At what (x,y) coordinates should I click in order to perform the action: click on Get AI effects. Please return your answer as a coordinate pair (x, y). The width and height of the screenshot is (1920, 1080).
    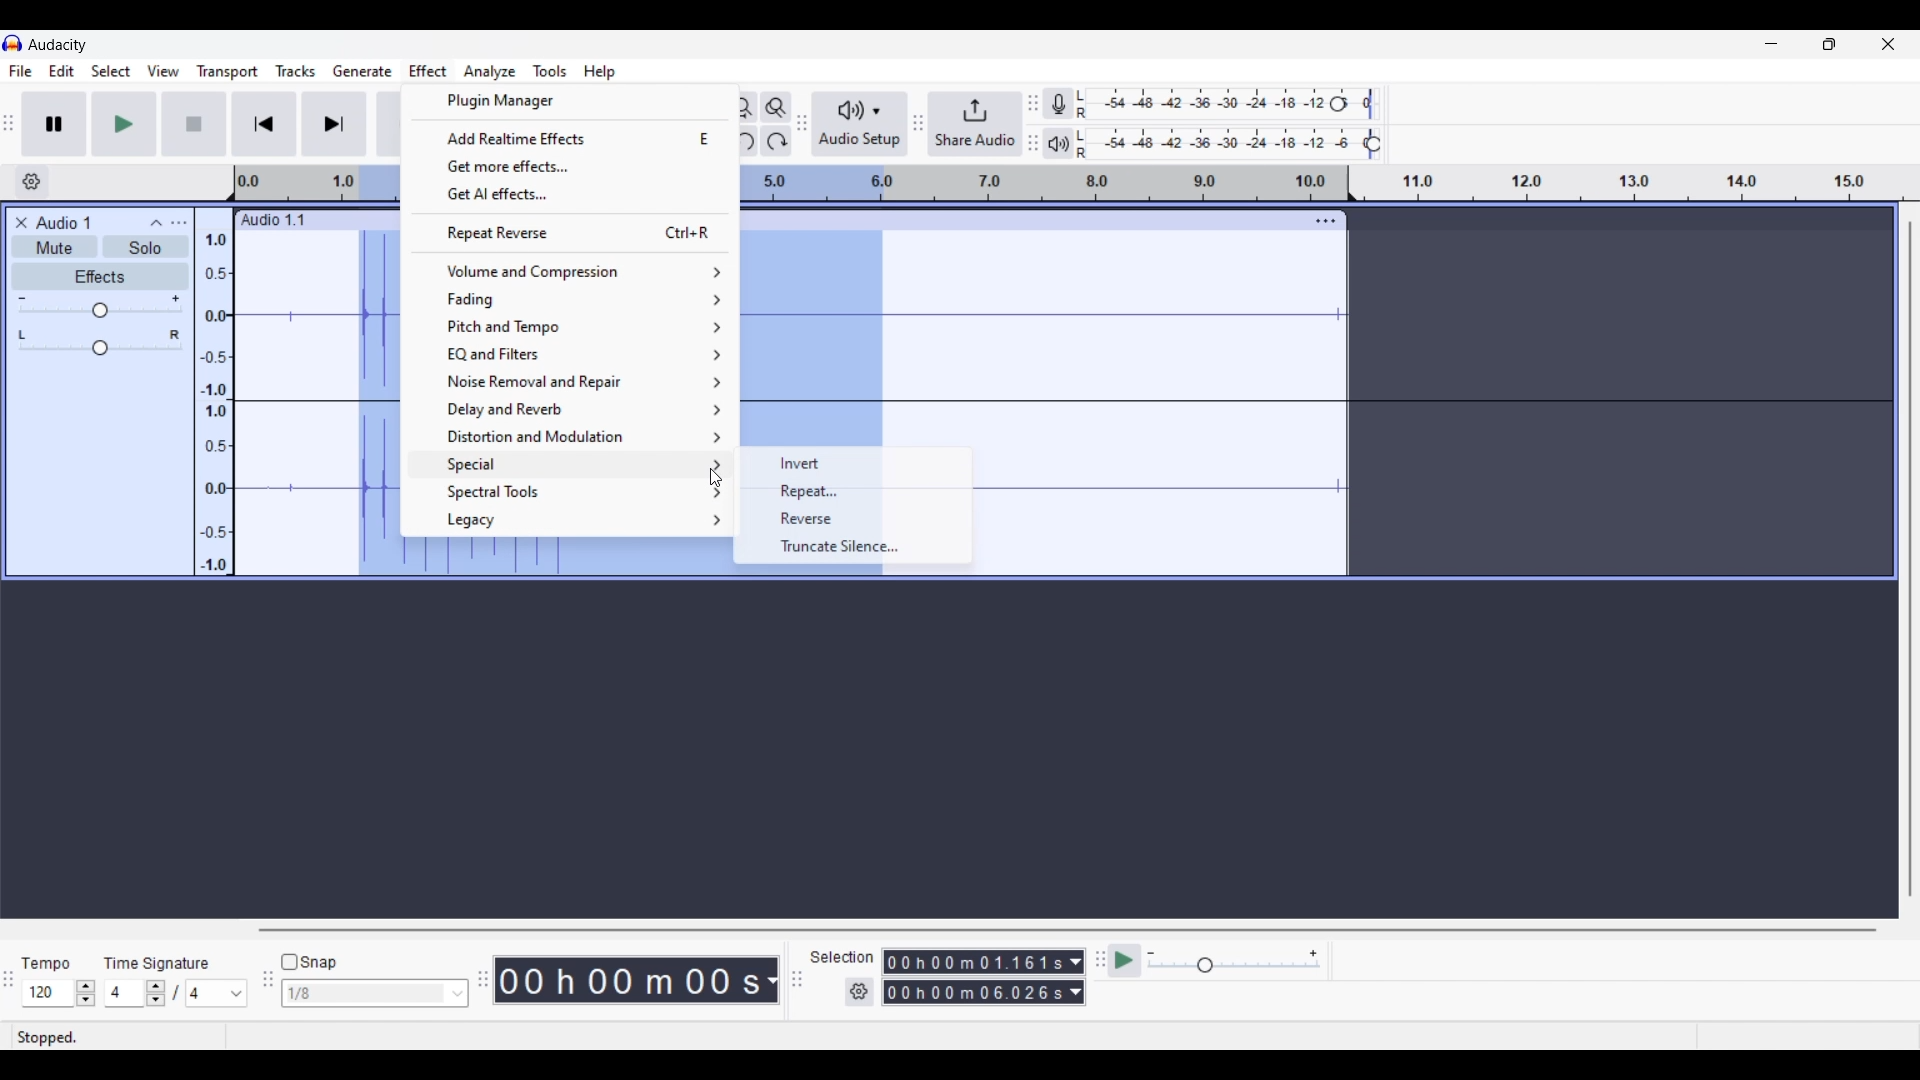
    Looking at the image, I should click on (570, 194).